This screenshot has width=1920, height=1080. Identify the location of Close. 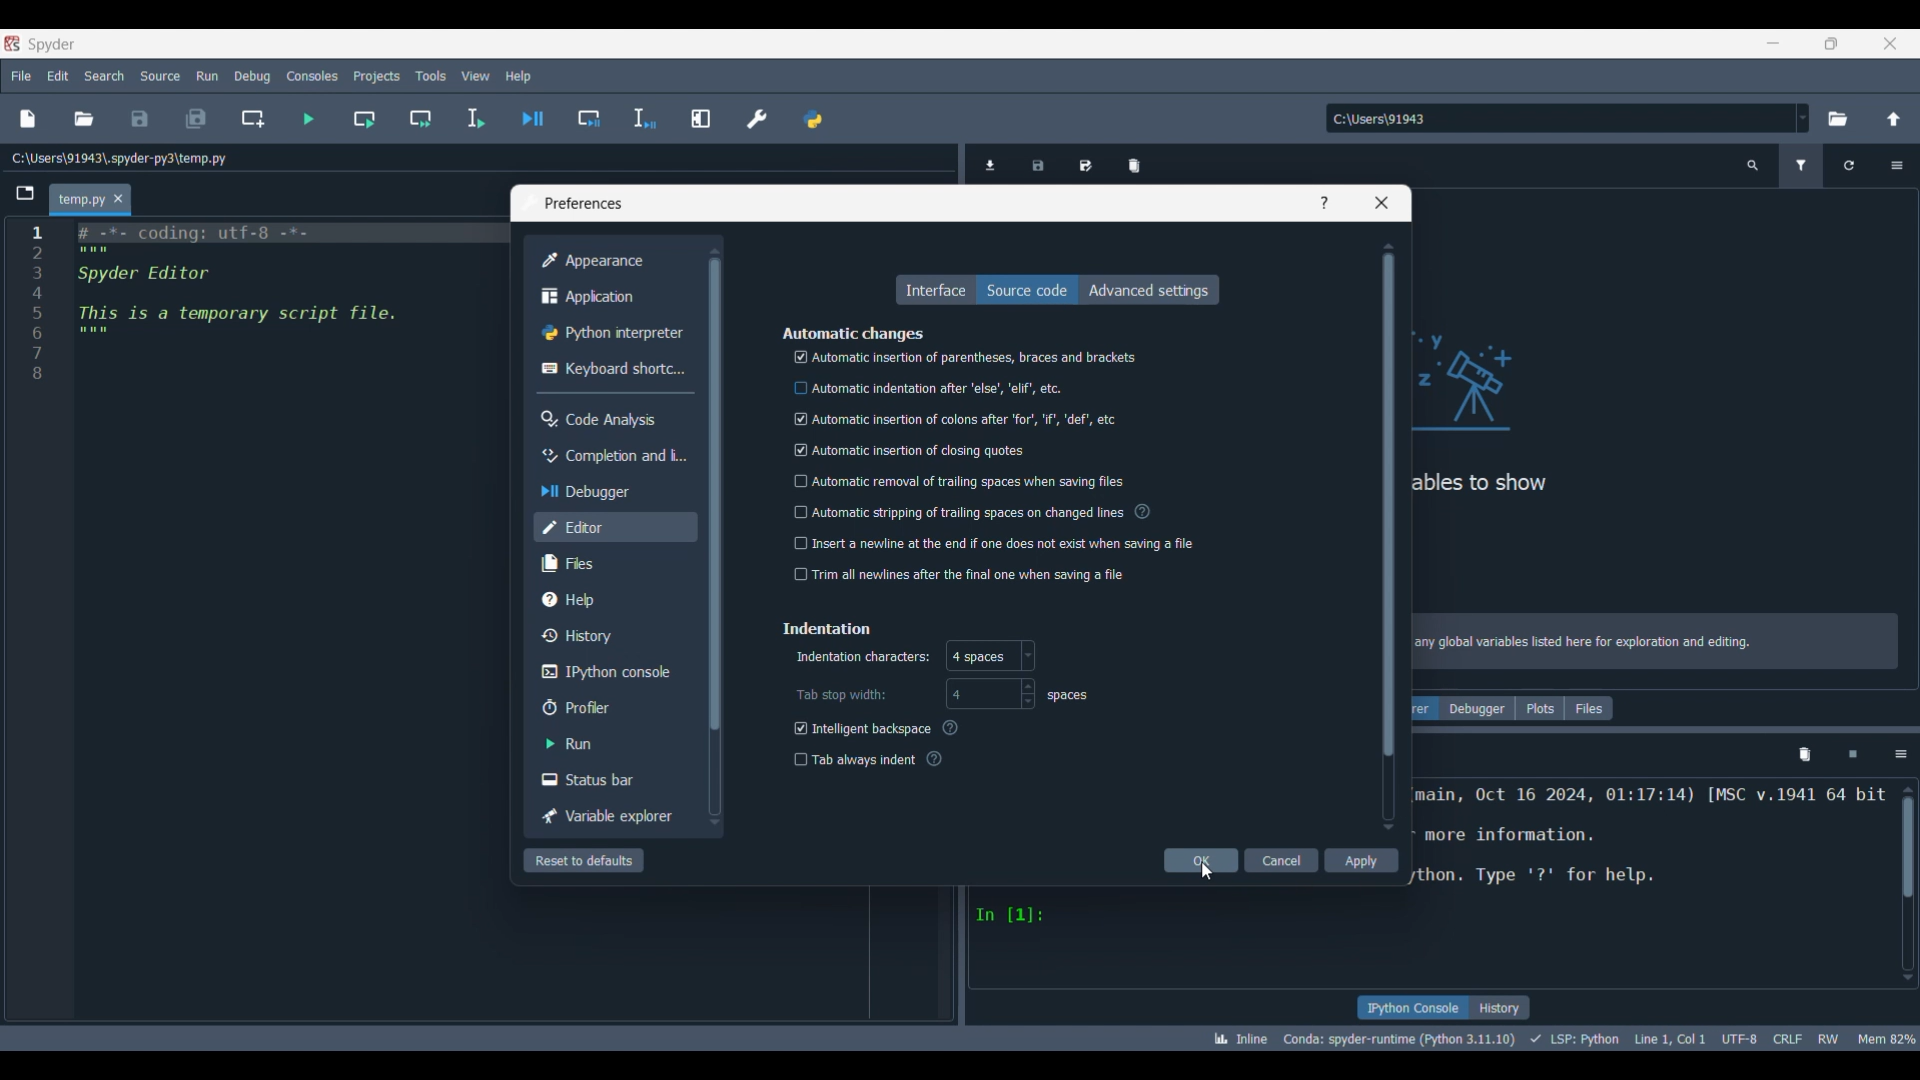
(1382, 203).